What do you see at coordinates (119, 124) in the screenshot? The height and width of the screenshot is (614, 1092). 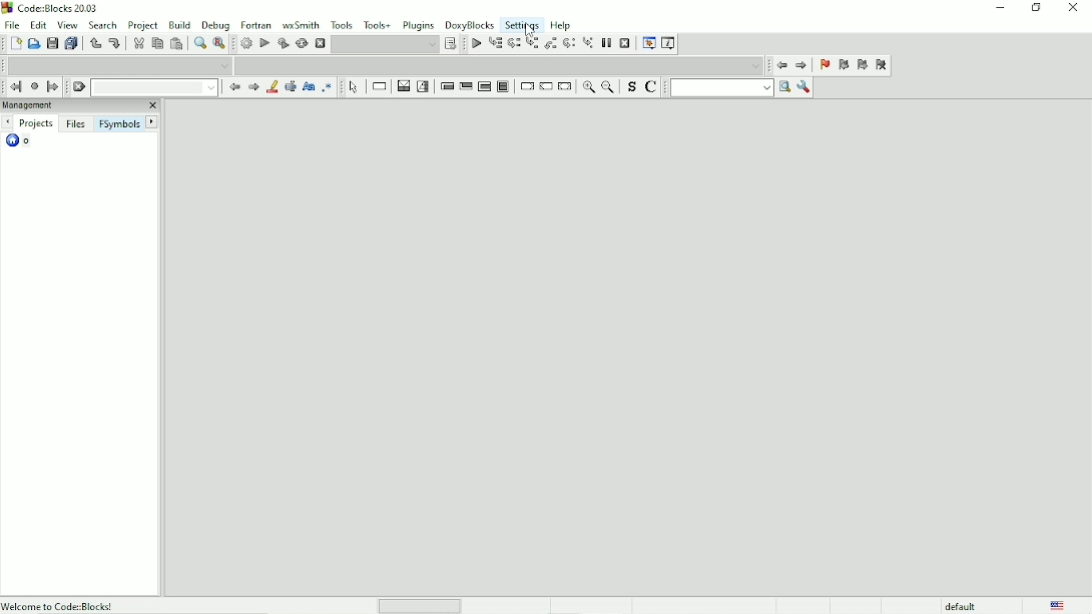 I see `FSymbols` at bounding box center [119, 124].